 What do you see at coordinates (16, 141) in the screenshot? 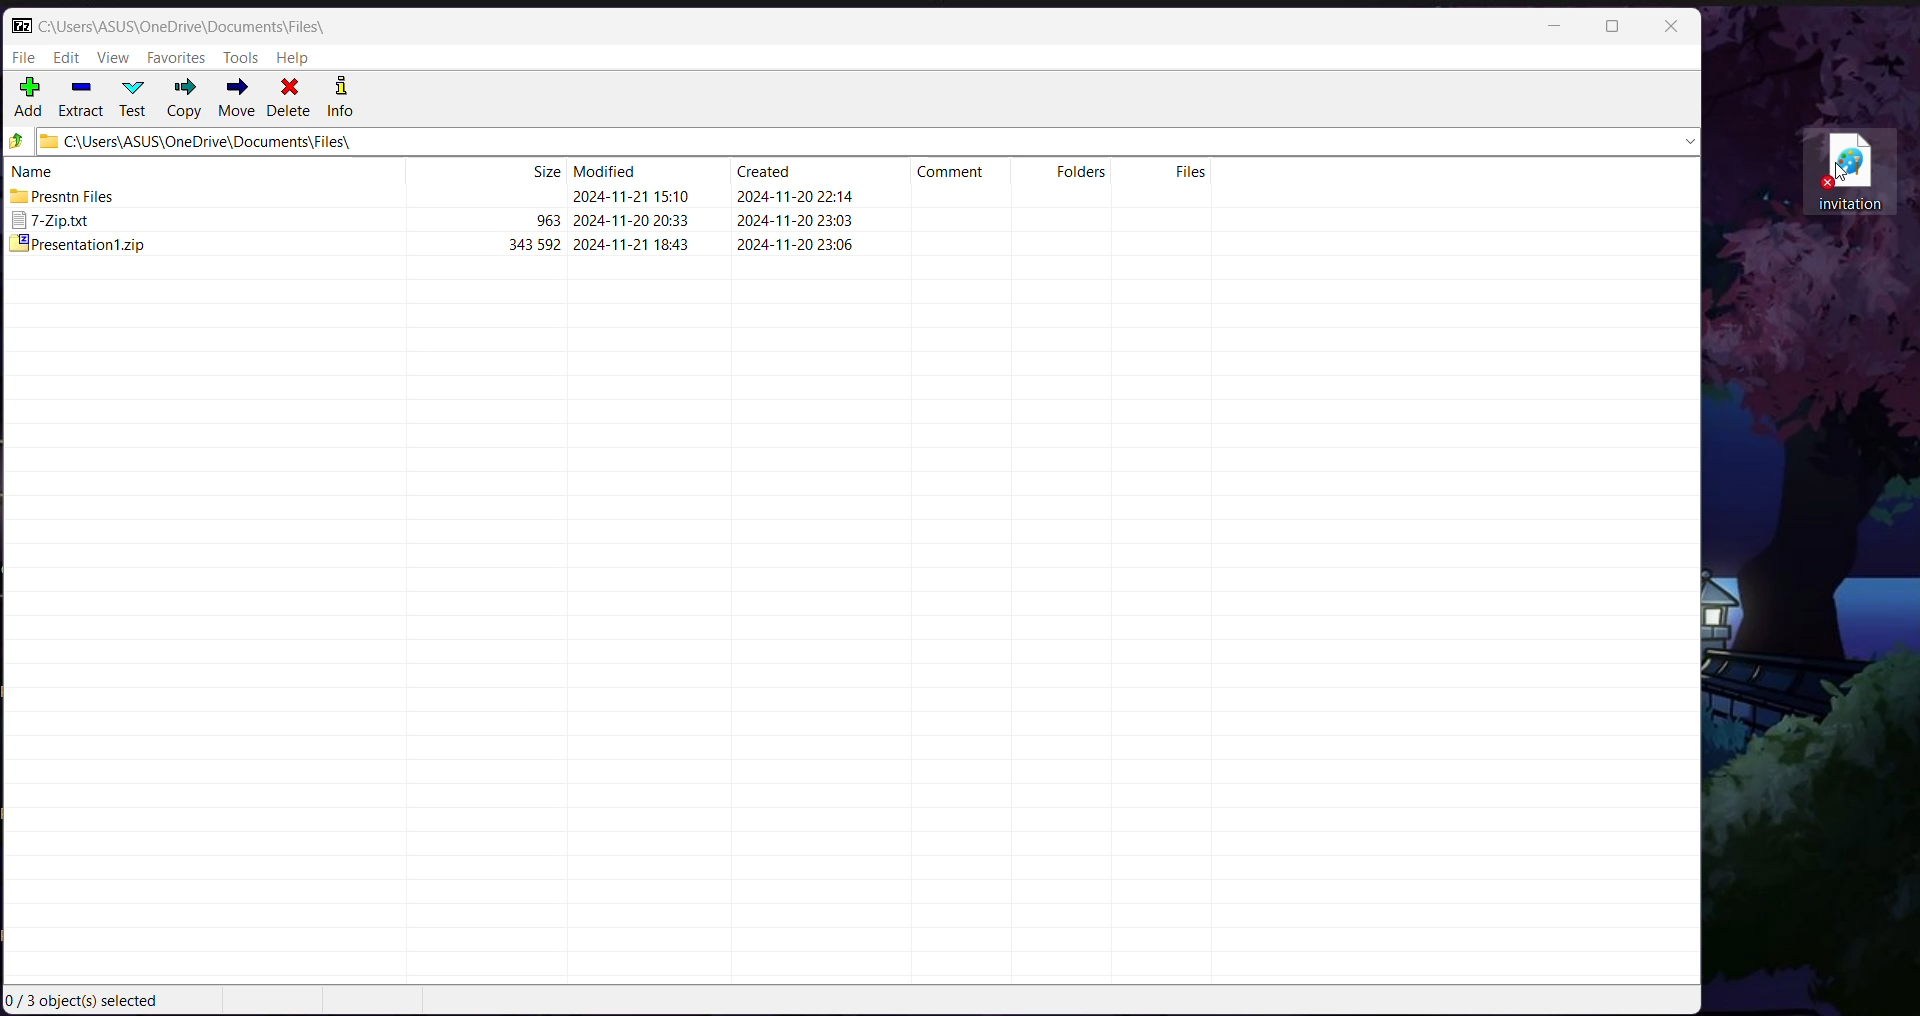
I see `Move Up one level` at bounding box center [16, 141].